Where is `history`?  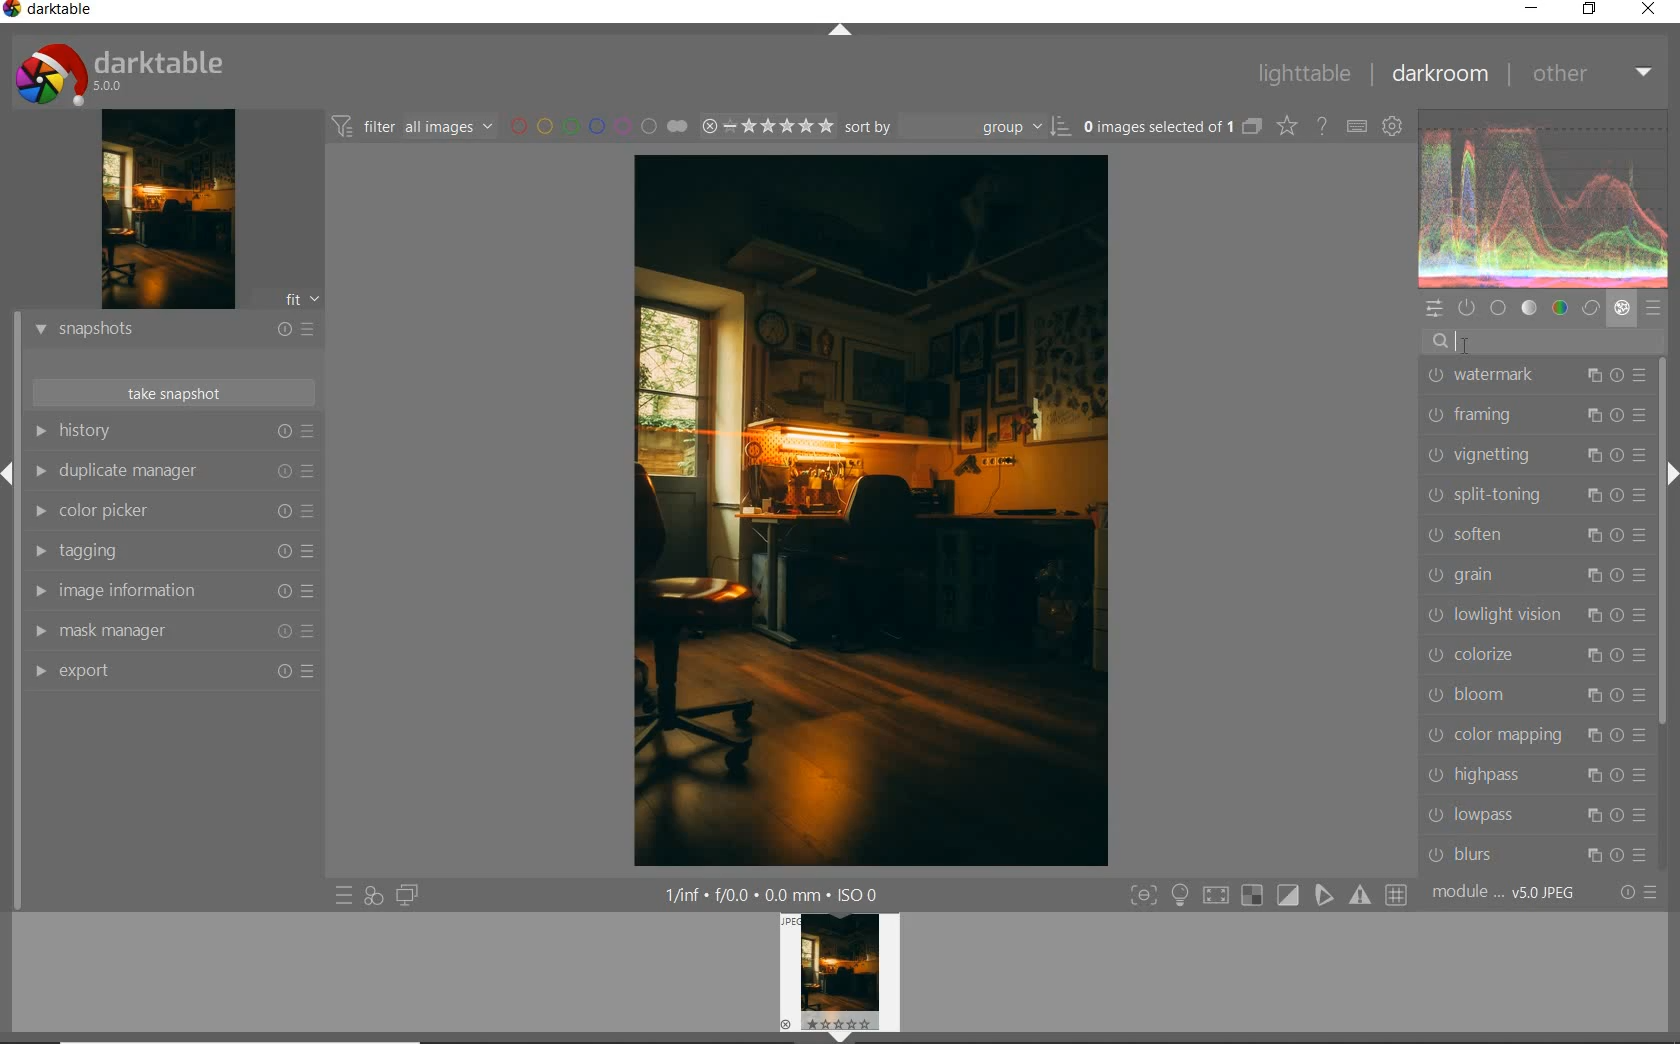 history is located at coordinates (173, 431).